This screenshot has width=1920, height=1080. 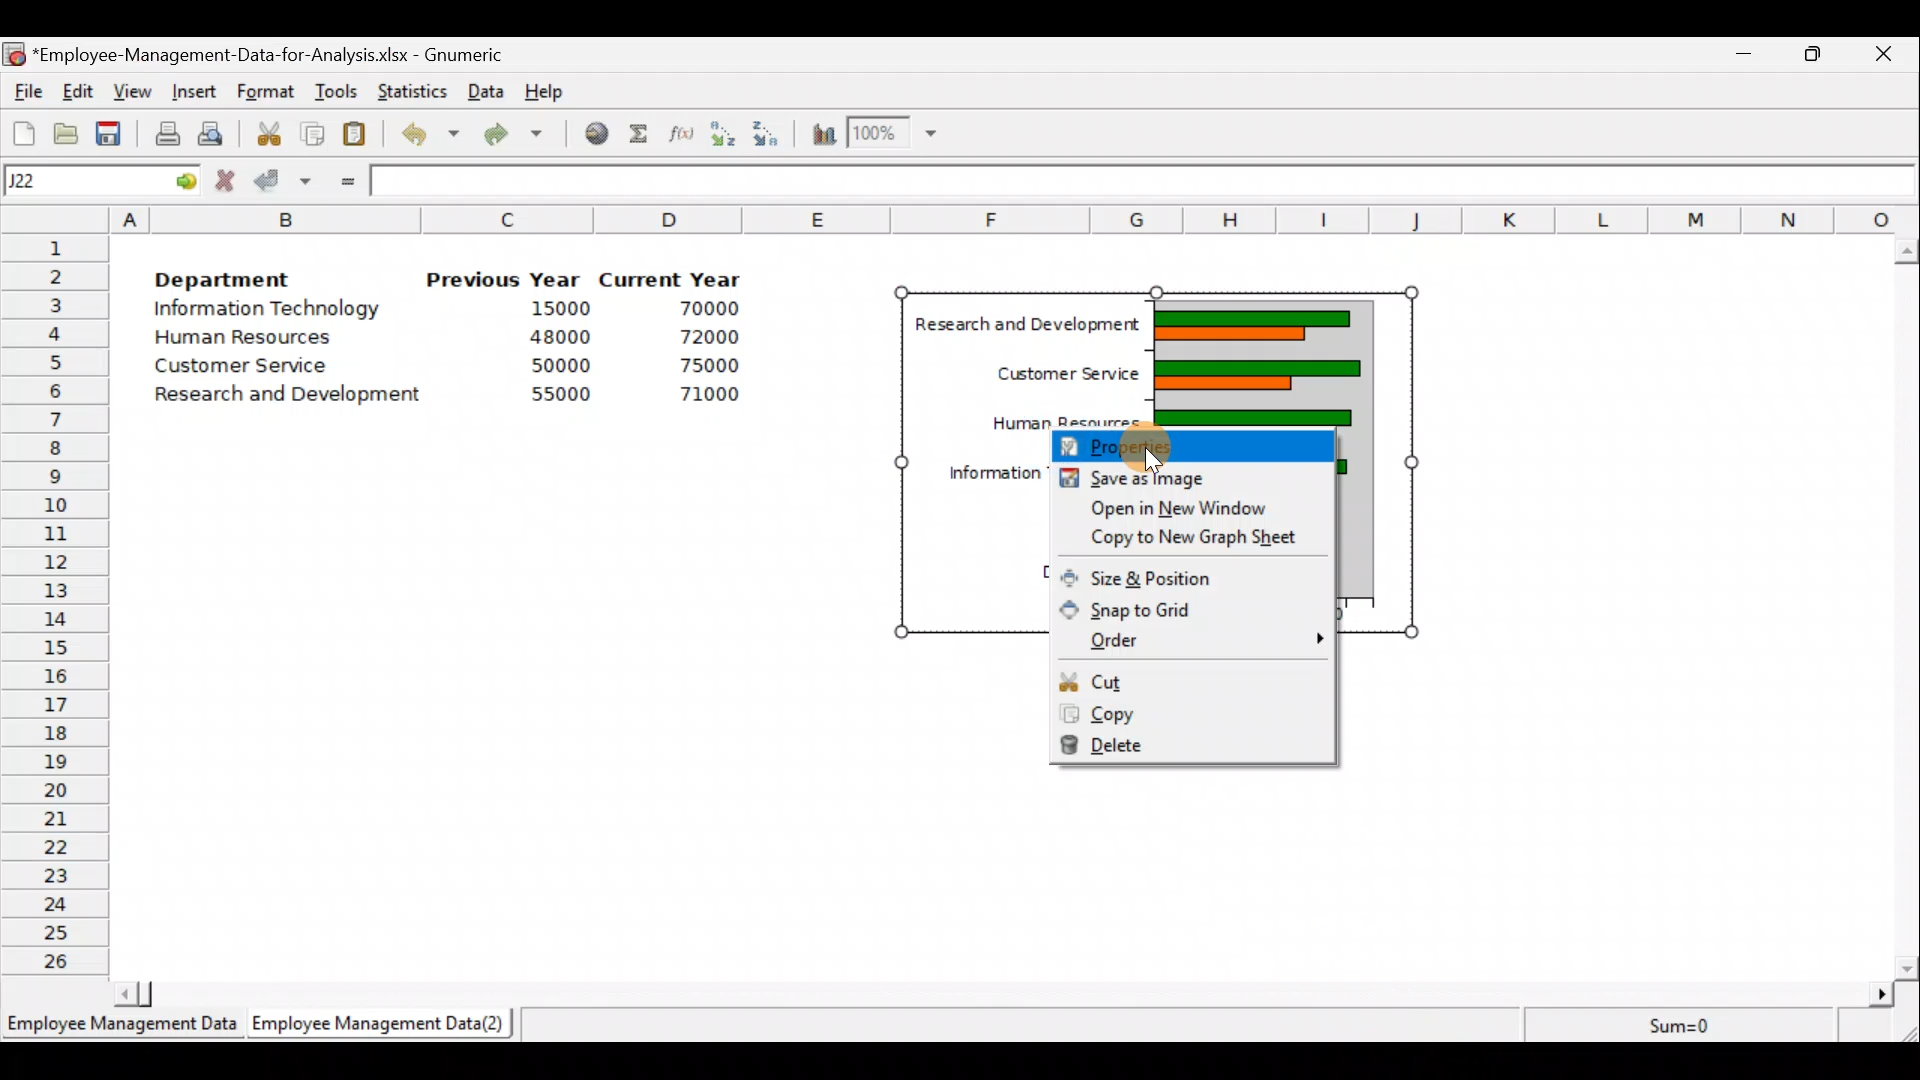 I want to click on Research and development, so click(x=289, y=392).